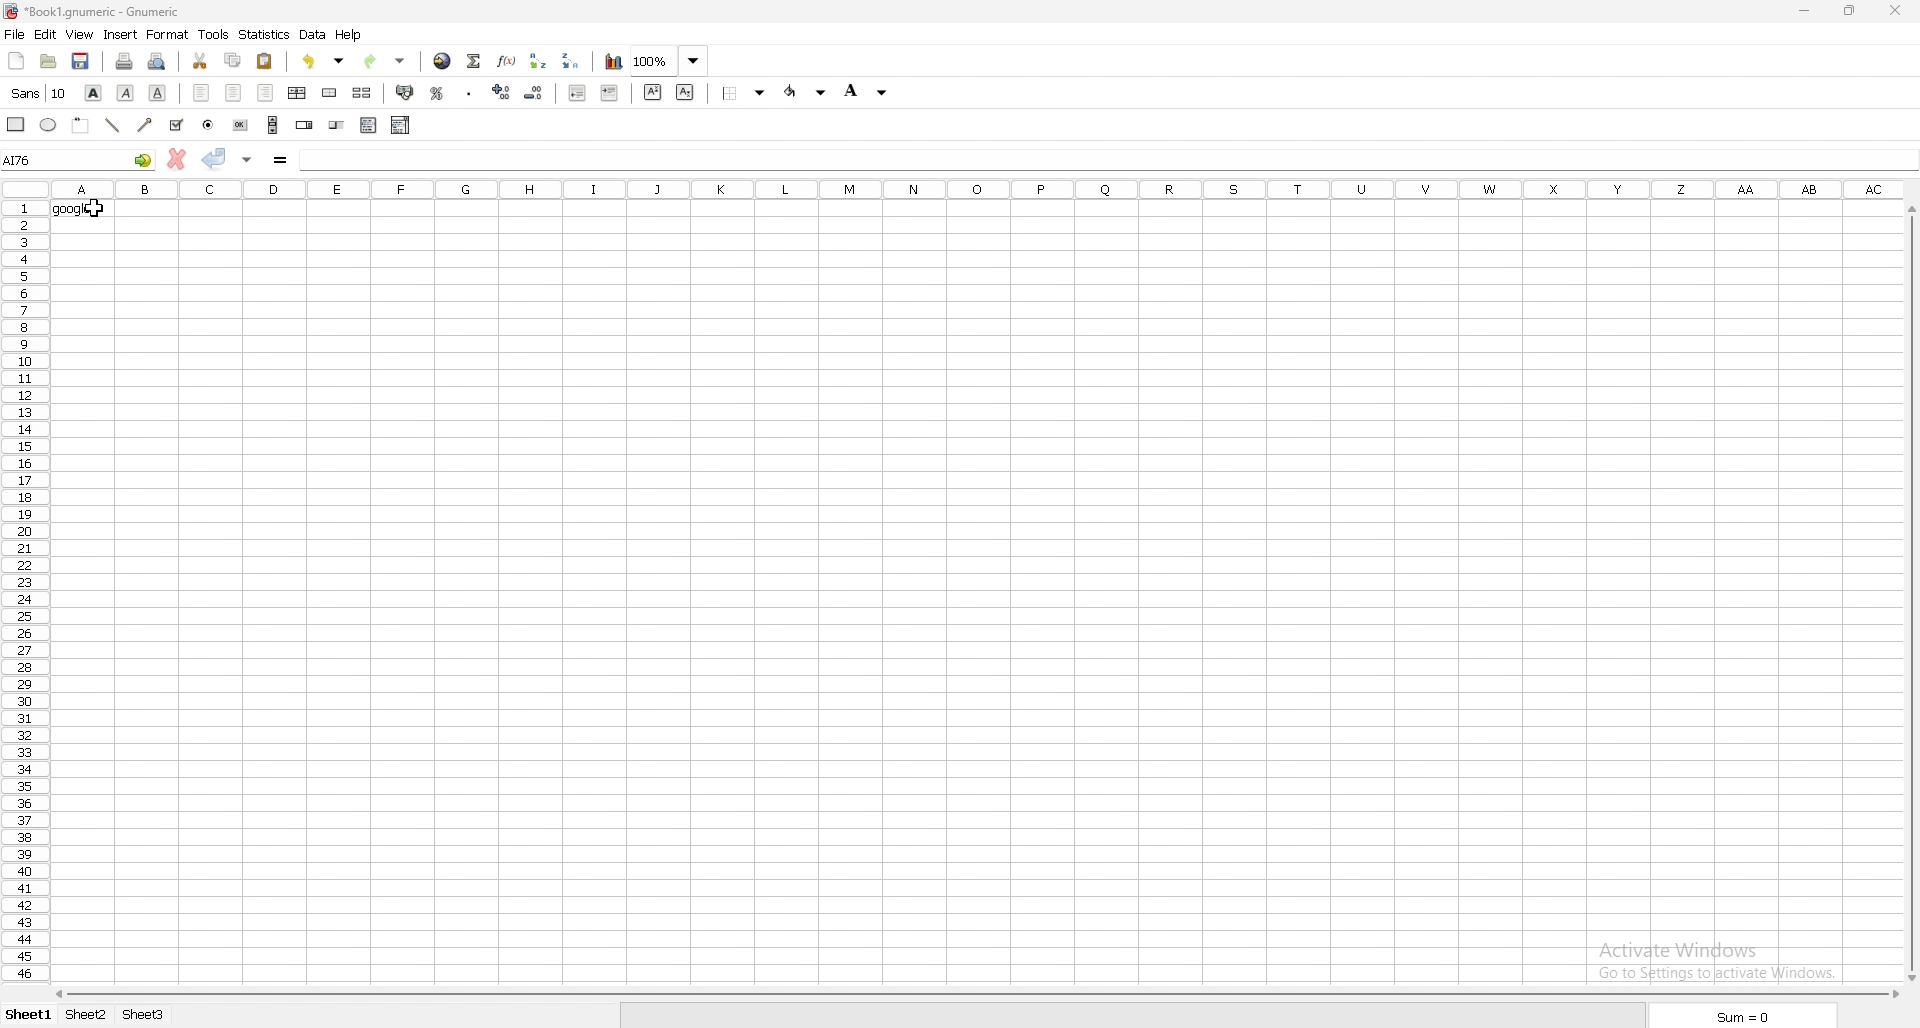 The height and width of the screenshot is (1028, 1920). What do you see at coordinates (200, 61) in the screenshot?
I see `cut` at bounding box center [200, 61].